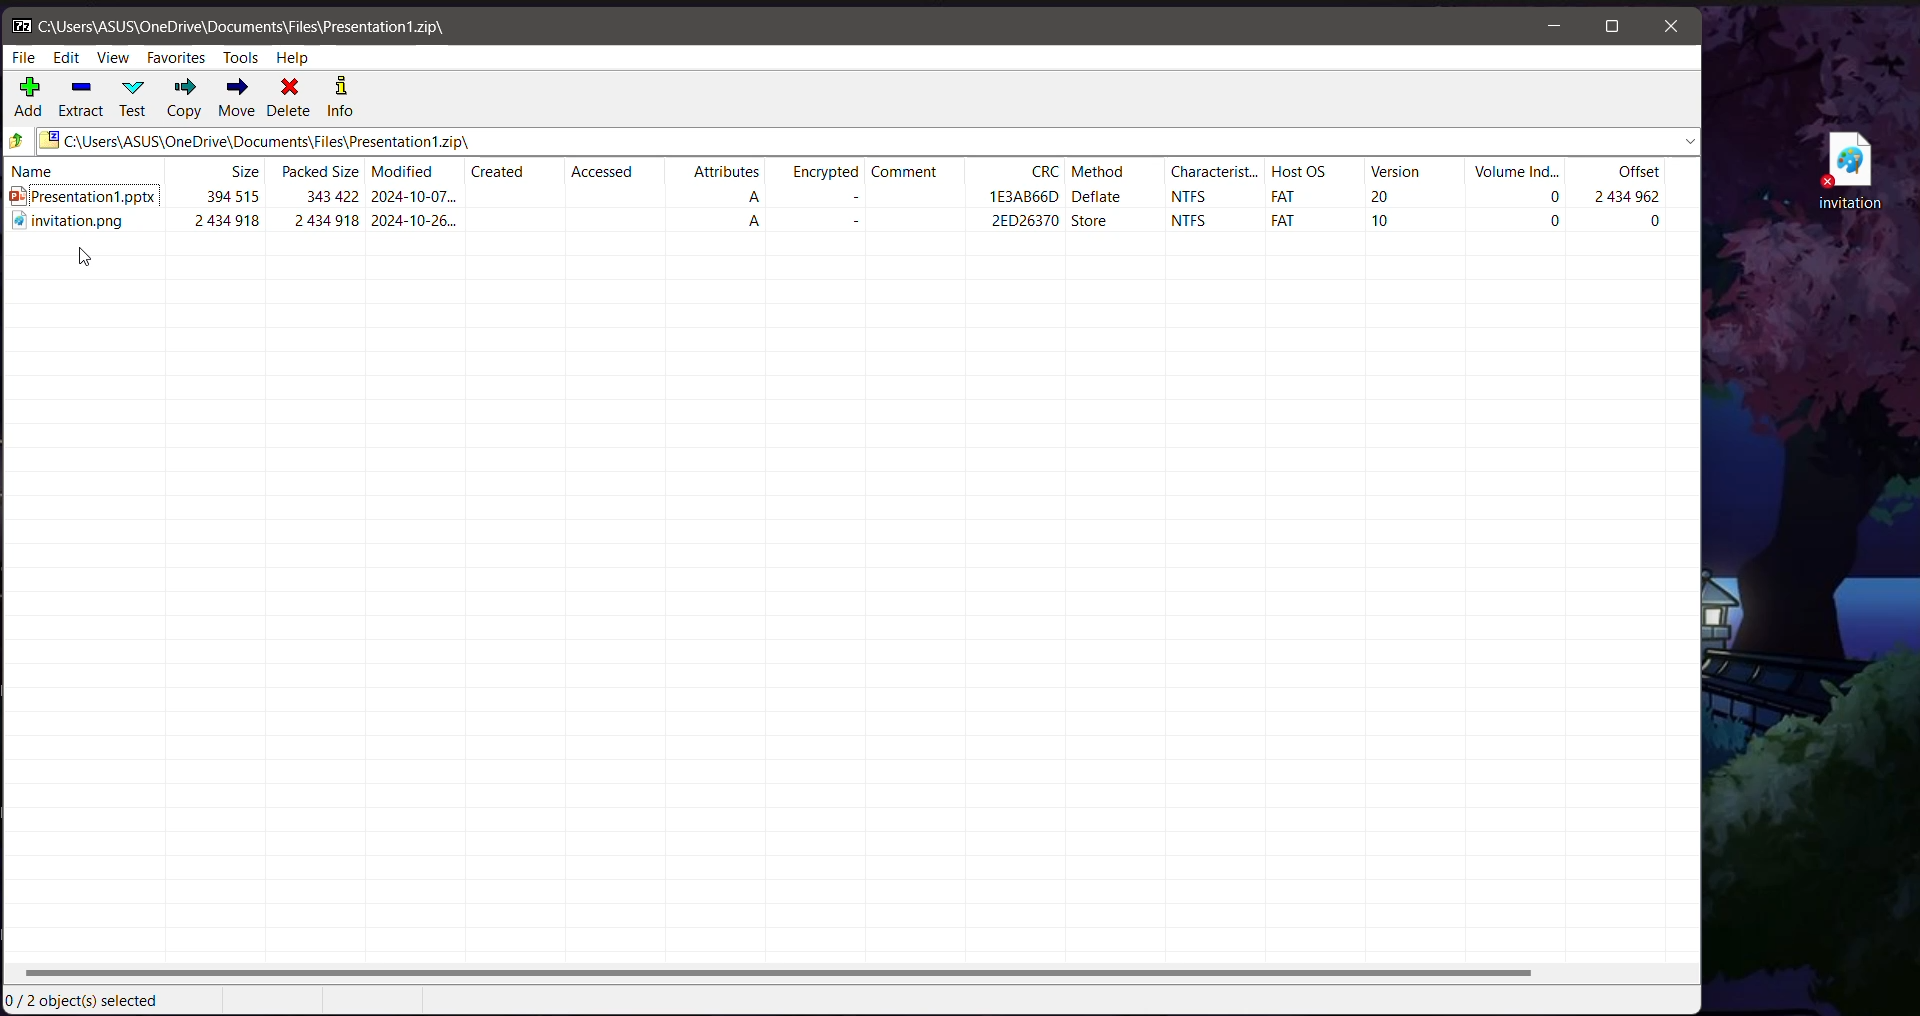  I want to click on The file is available in the selected archive folder, so click(852, 224).